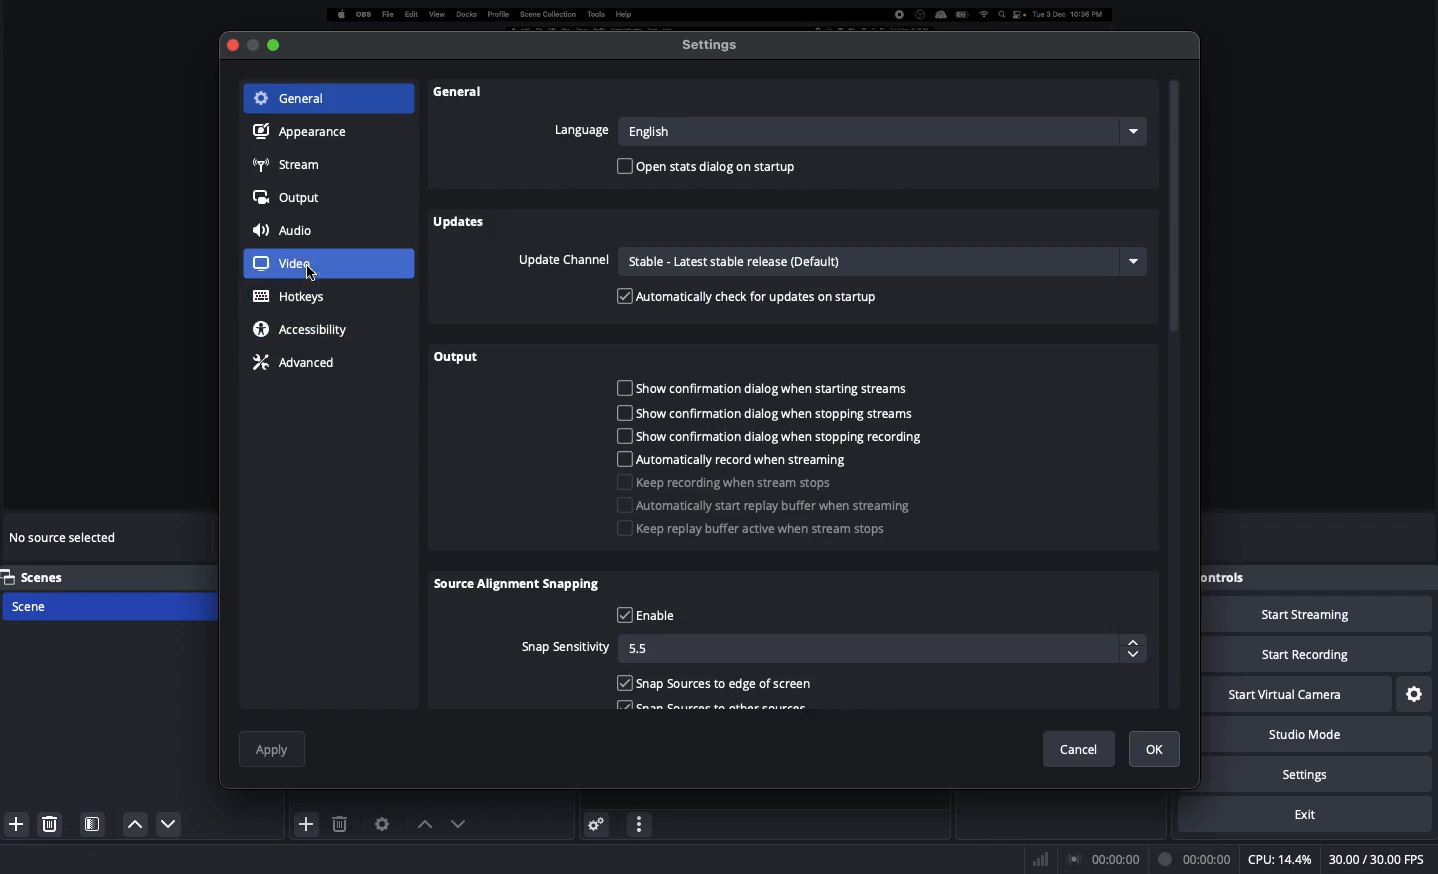 The width and height of the screenshot is (1438, 874). I want to click on Video, so click(326, 264).